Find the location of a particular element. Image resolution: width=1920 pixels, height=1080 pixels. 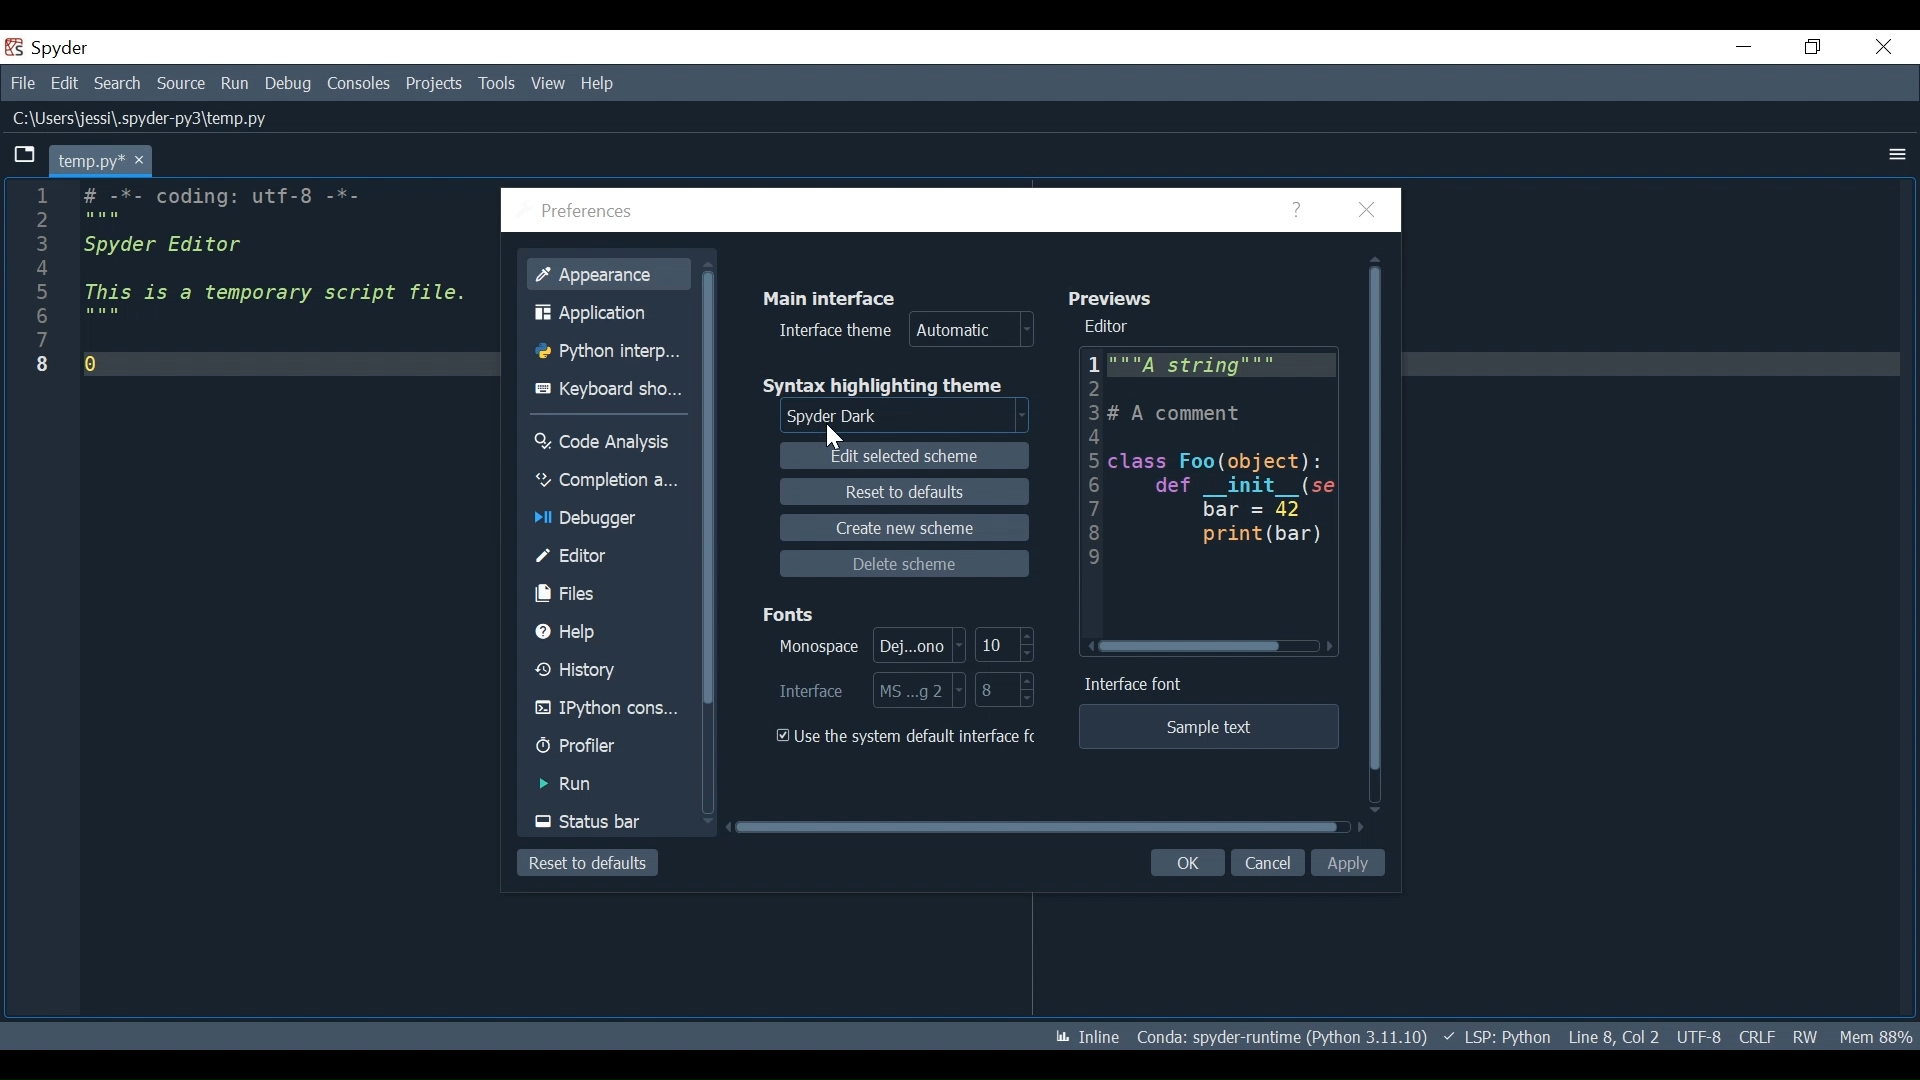

Select Interface Font Size is located at coordinates (1005, 690).